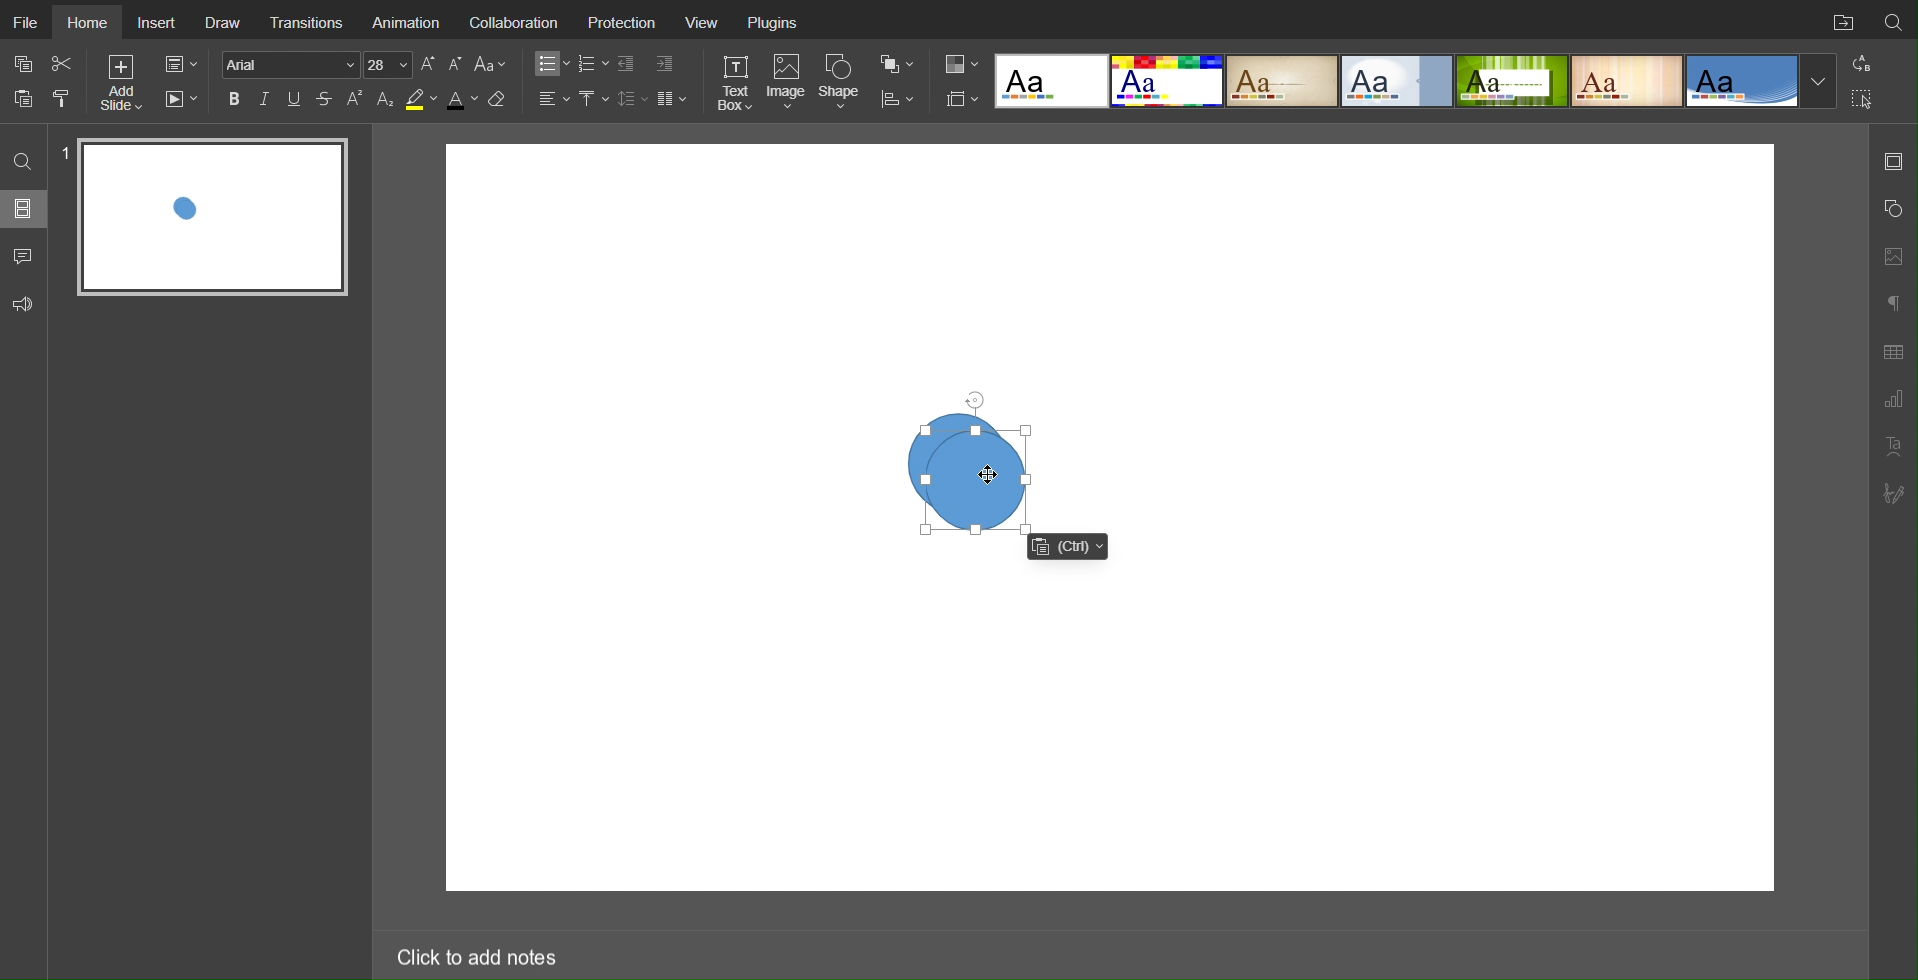 The width and height of the screenshot is (1918, 980). What do you see at coordinates (896, 62) in the screenshot?
I see `Arrangement` at bounding box center [896, 62].